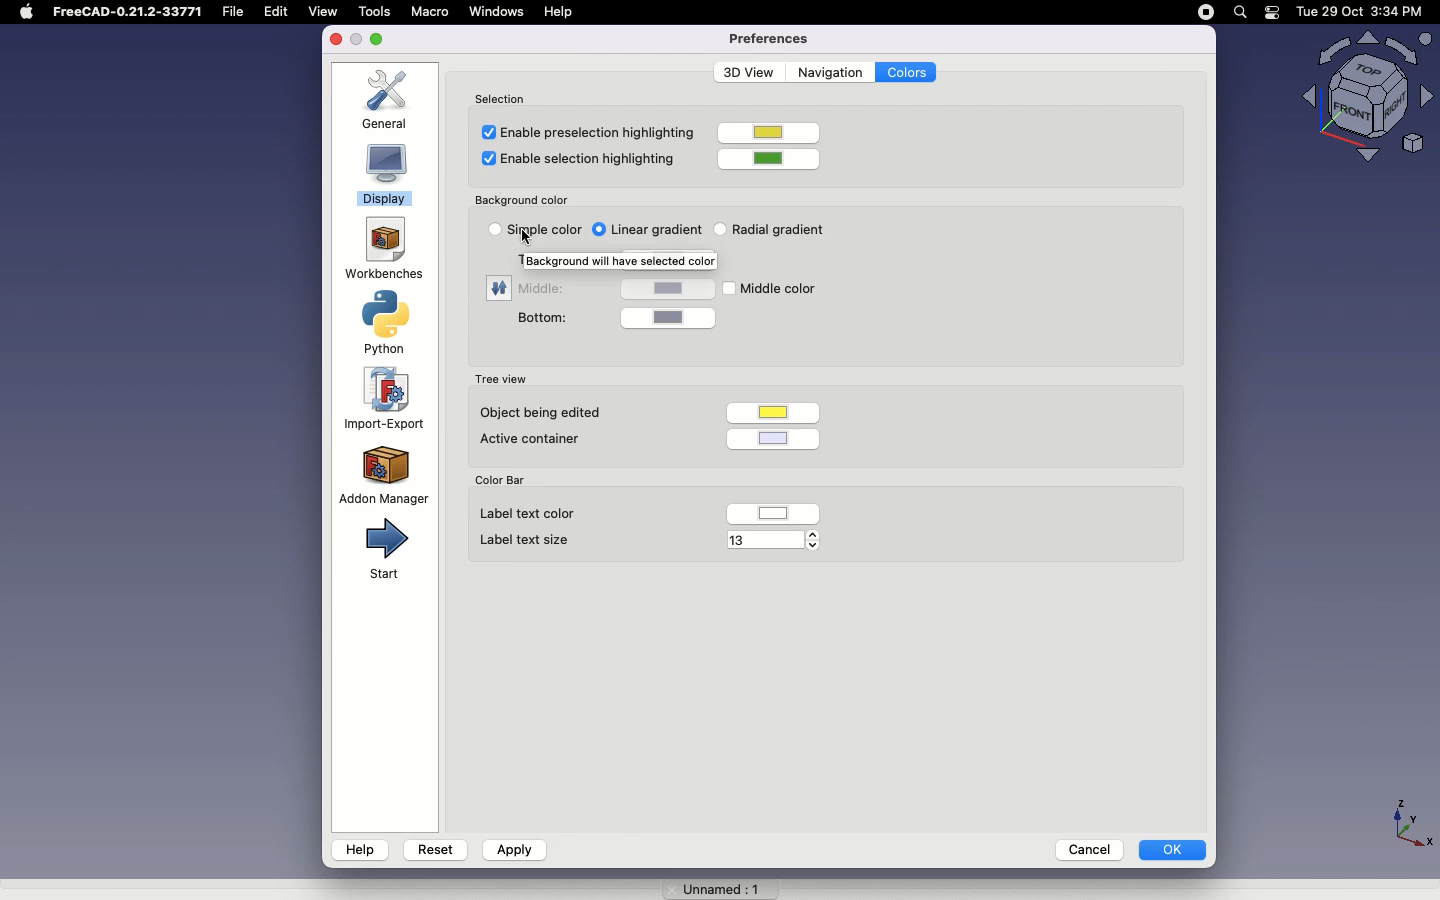  I want to click on minimise, so click(356, 41).